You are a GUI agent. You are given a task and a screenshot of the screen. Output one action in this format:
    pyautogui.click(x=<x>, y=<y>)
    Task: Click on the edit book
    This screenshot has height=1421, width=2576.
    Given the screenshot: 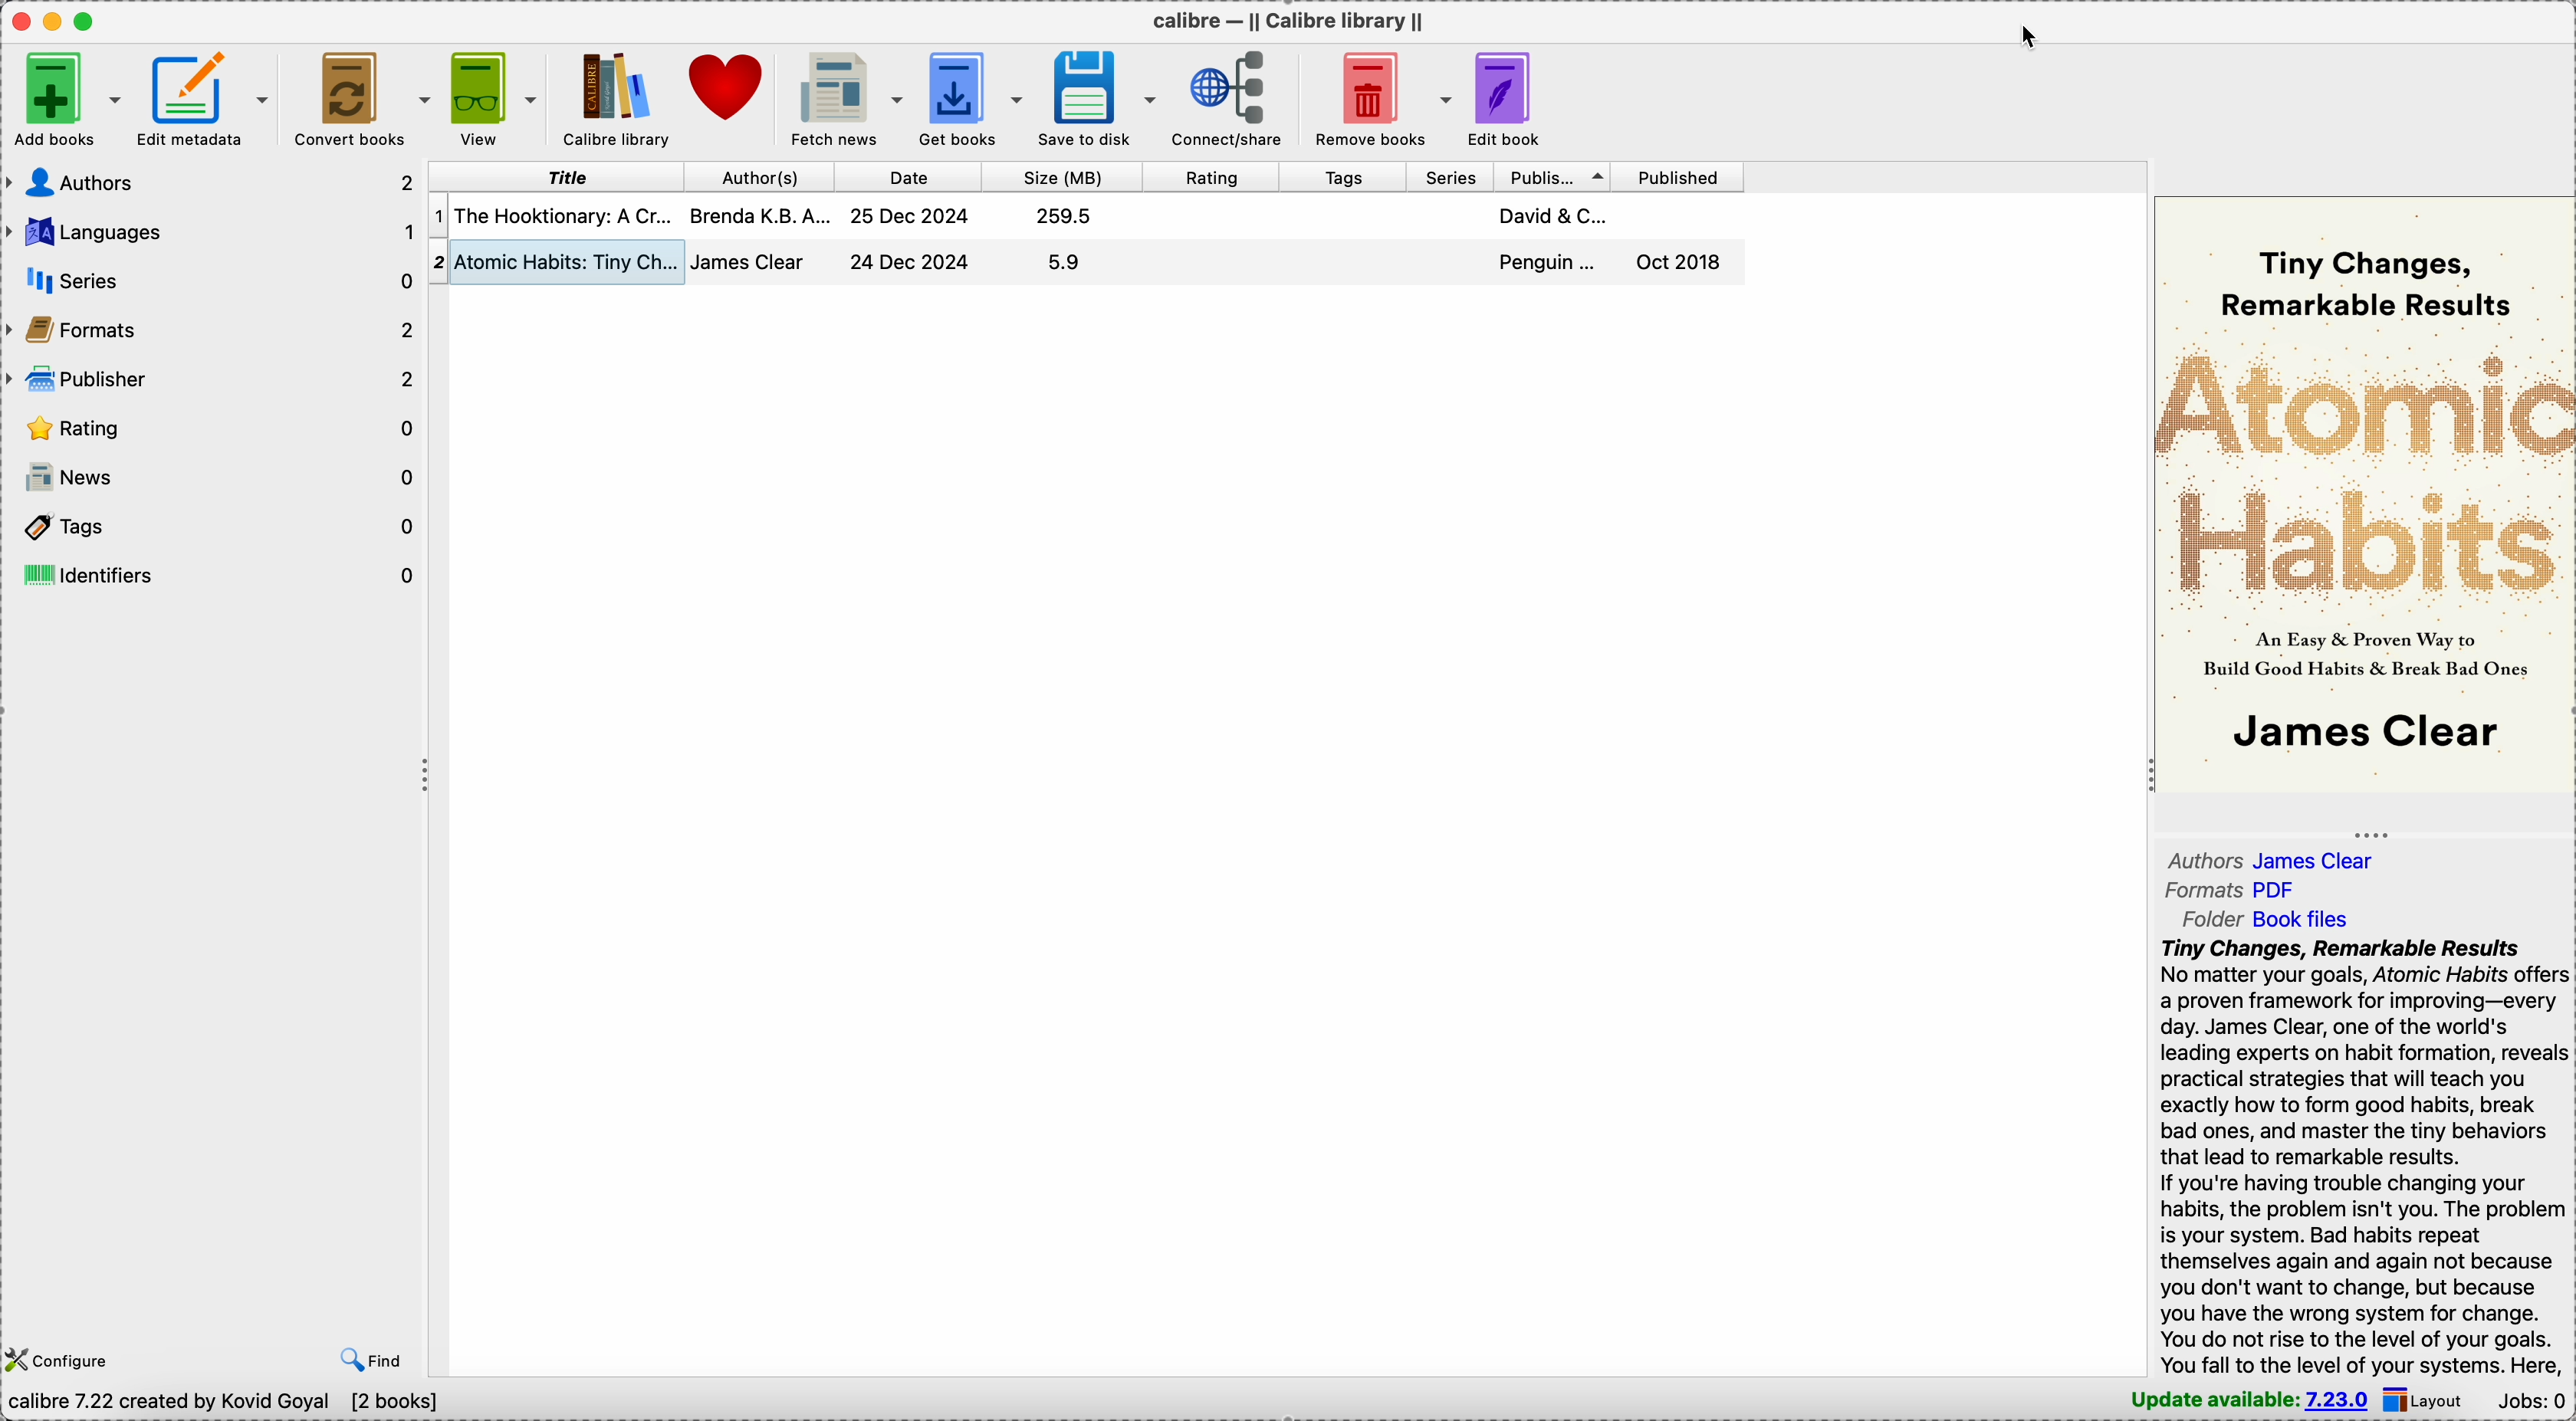 What is the action you would take?
    pyautogui.click(x=1514, y=97)
    